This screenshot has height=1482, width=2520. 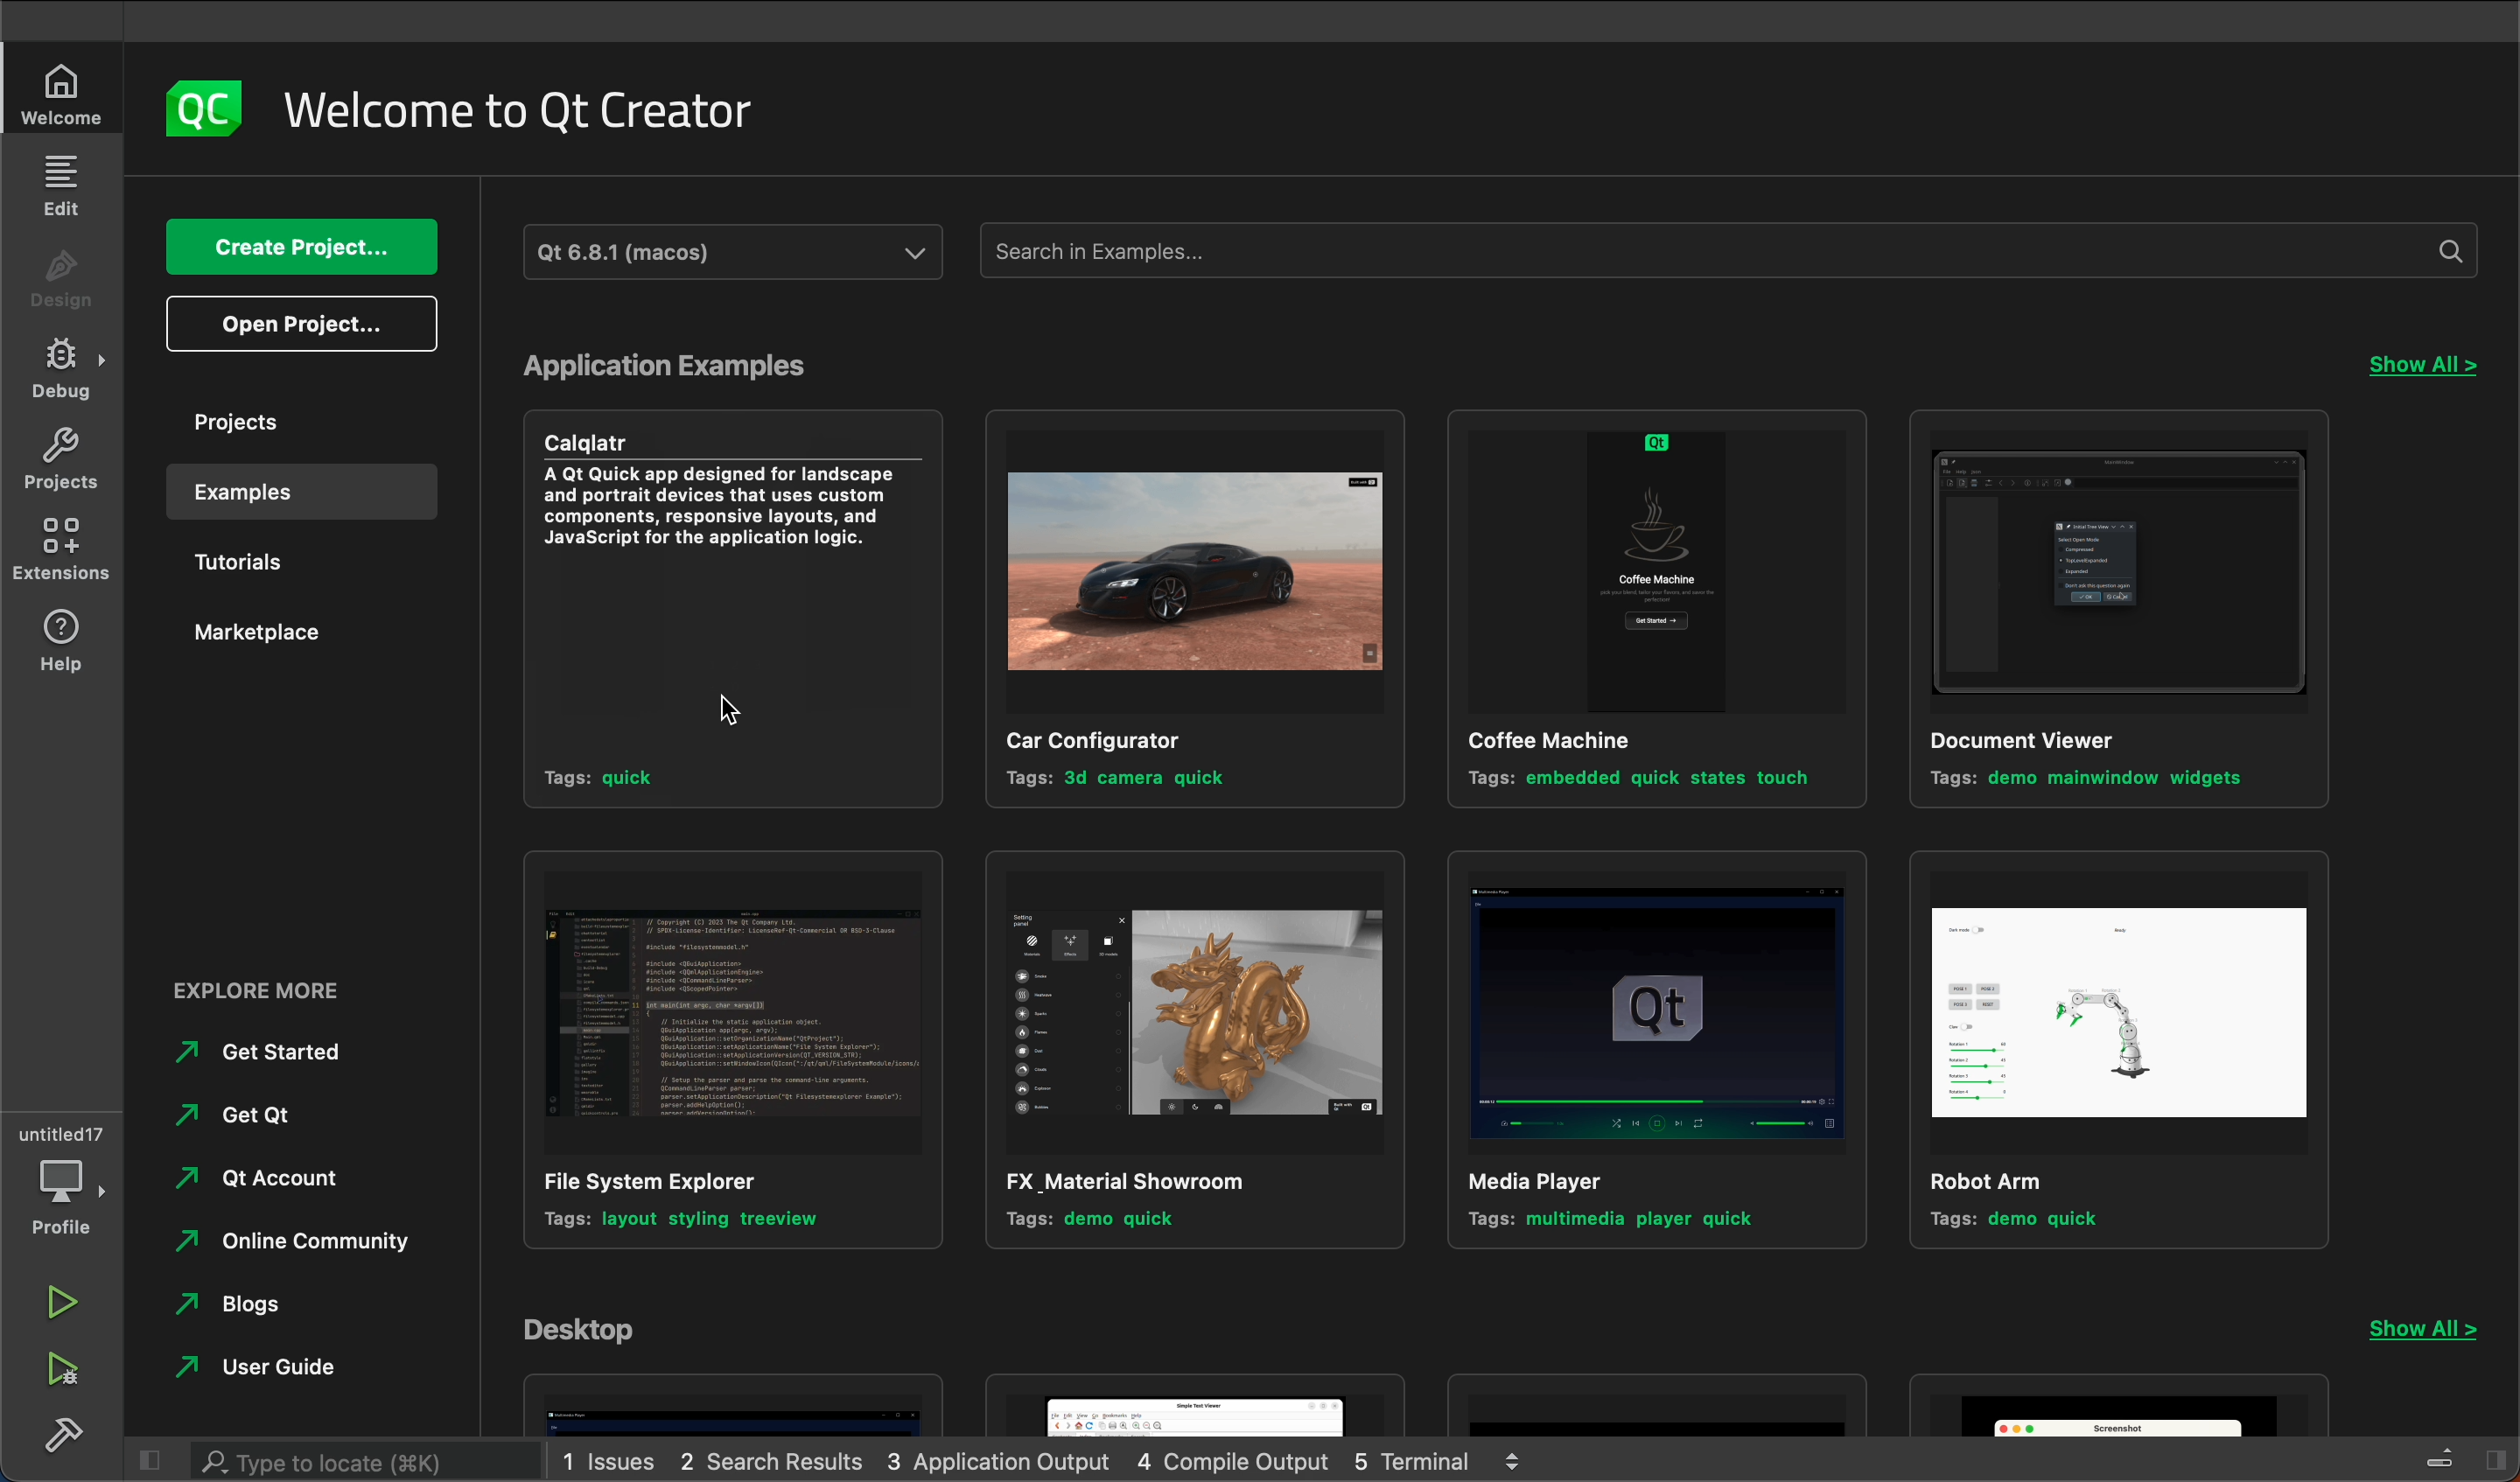 What do you see at coordinates (2123, 608) in the screenshot?
I see `document viewer` at bounding box center [2123, 608].